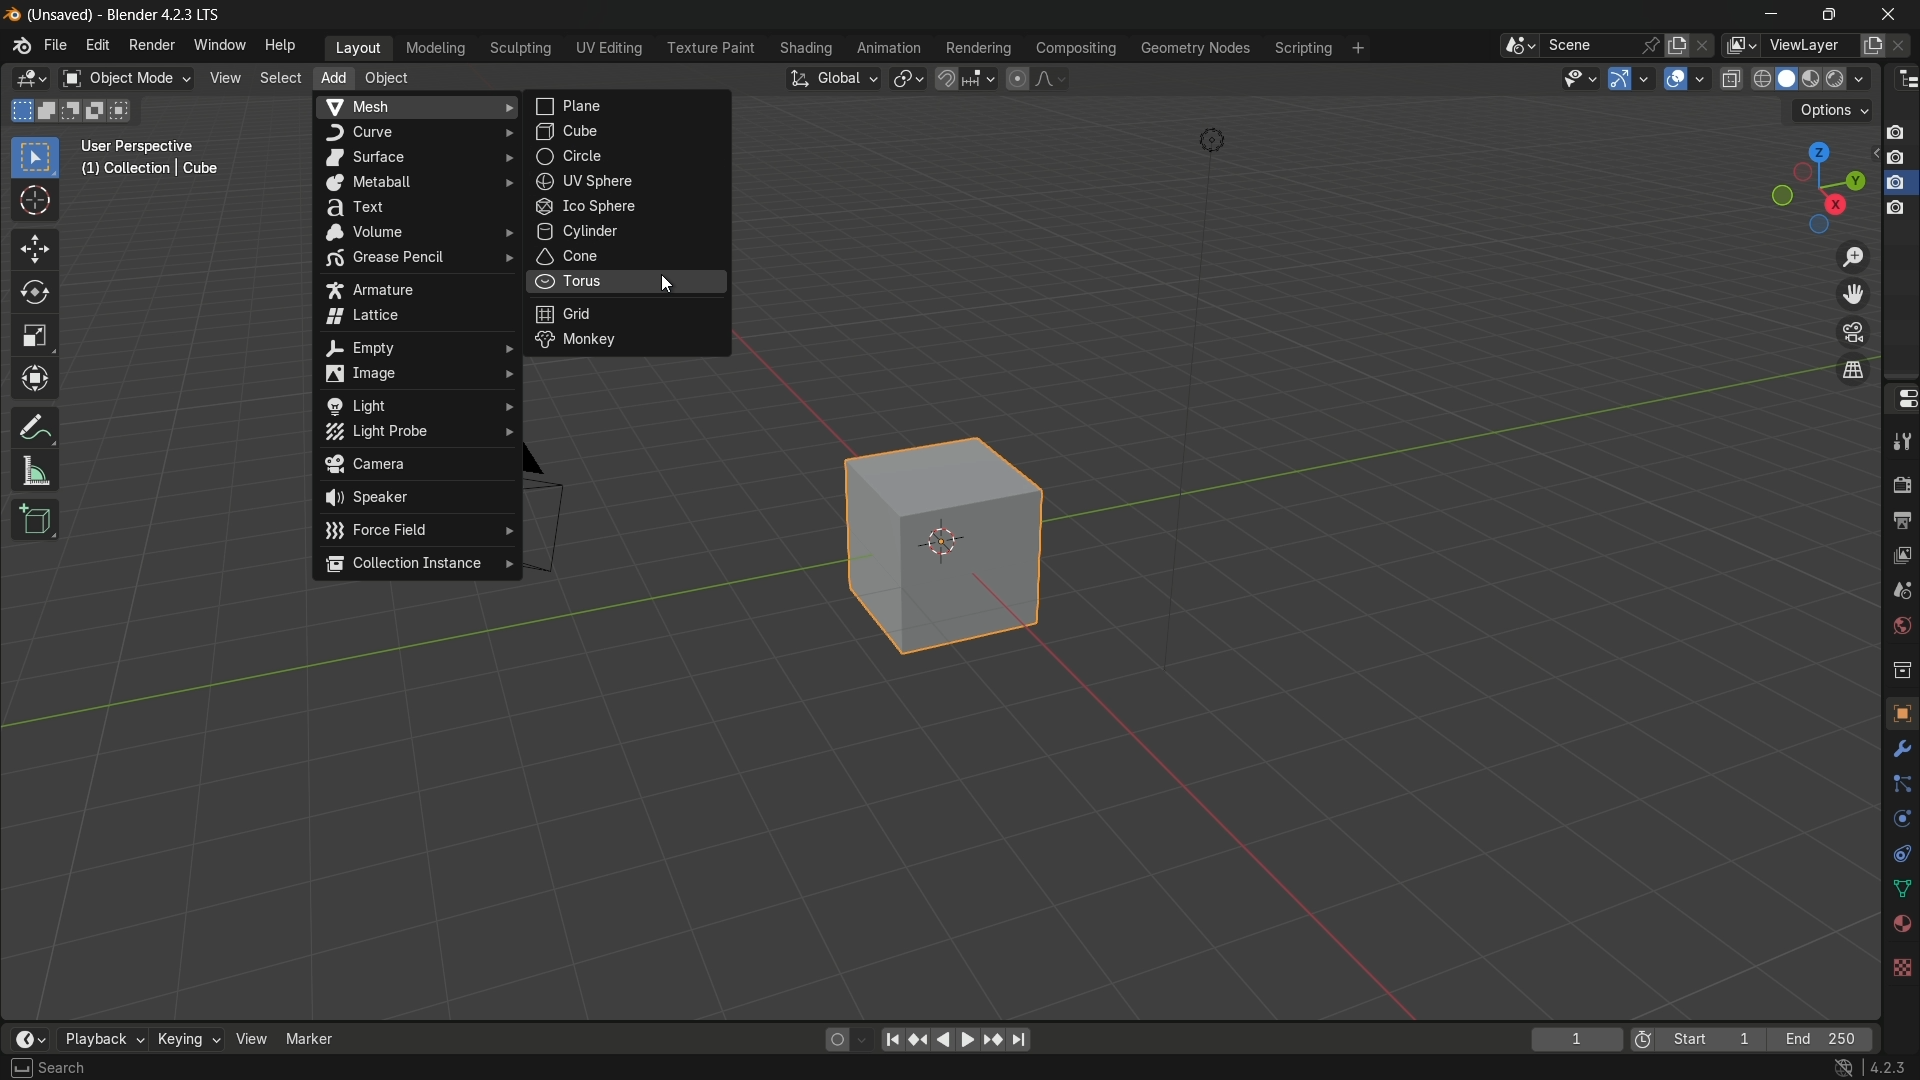  Describe the element at coordinates (36, 472) in the screenshot. I see `measure` at that location.